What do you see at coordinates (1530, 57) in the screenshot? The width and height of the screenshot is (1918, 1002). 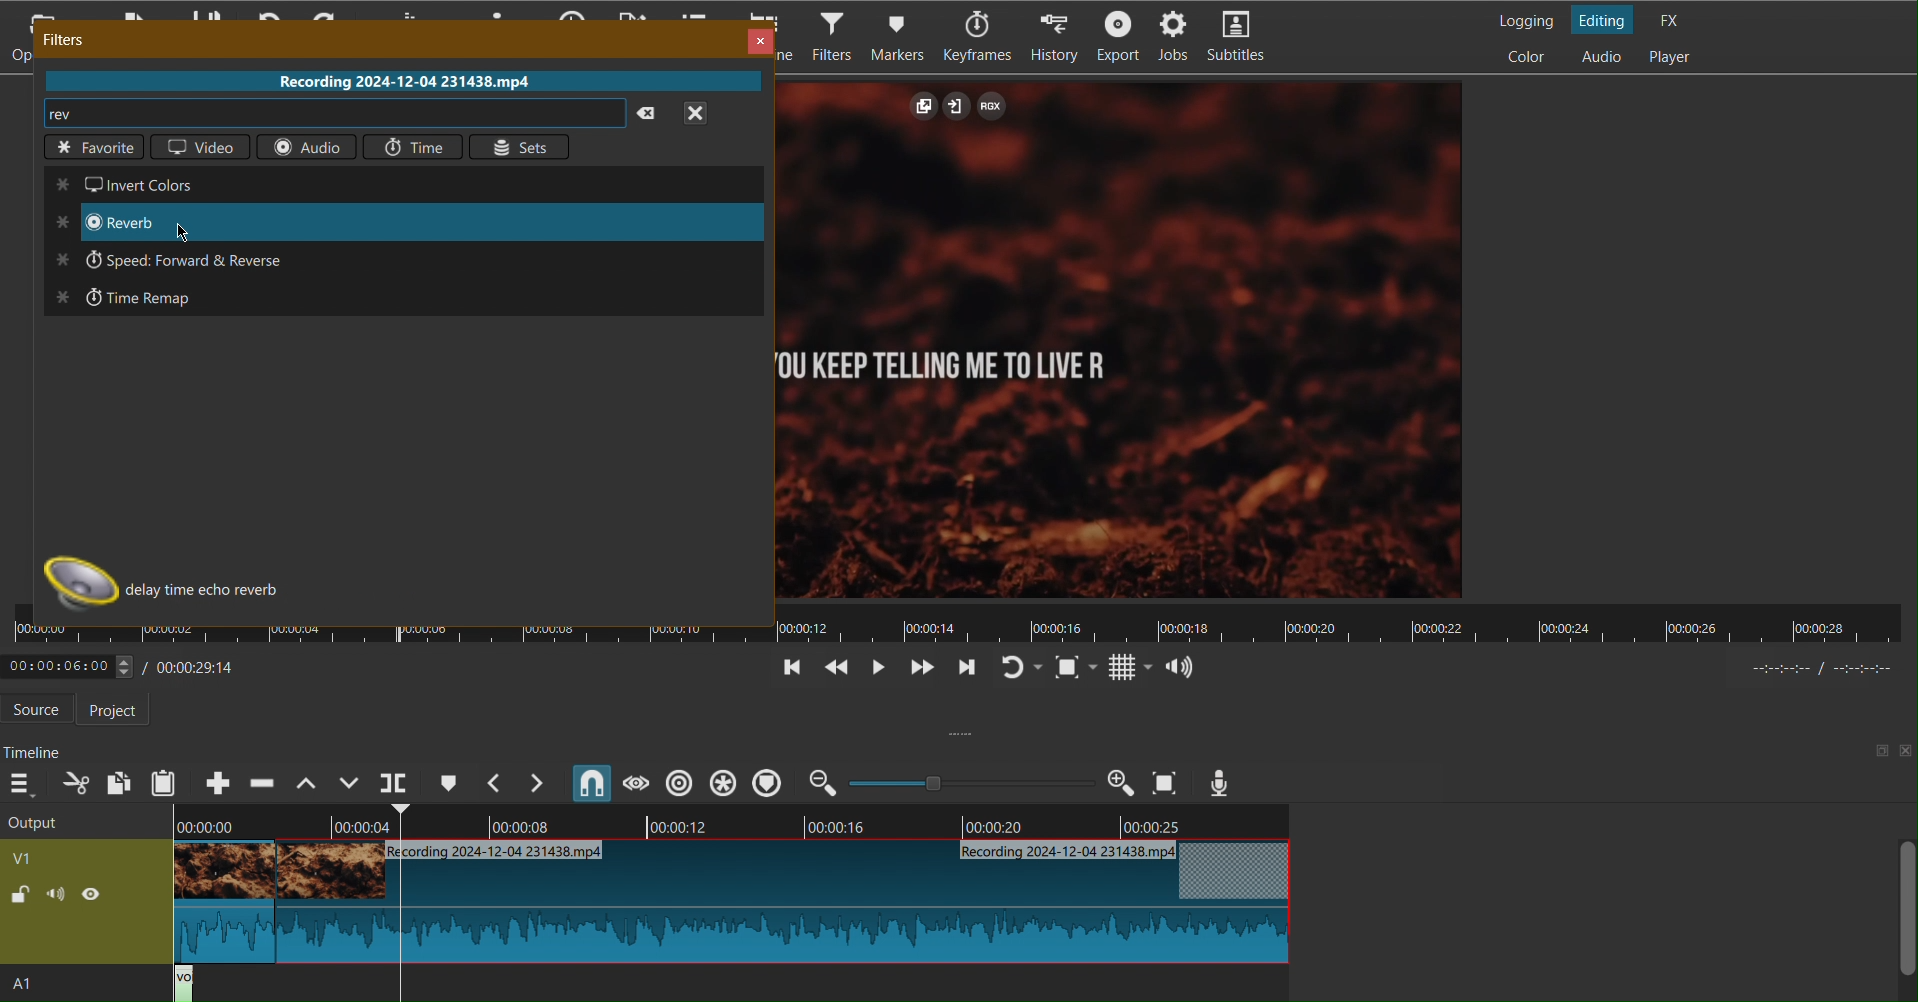 I see `Color` at bounding box center [1530, 57].